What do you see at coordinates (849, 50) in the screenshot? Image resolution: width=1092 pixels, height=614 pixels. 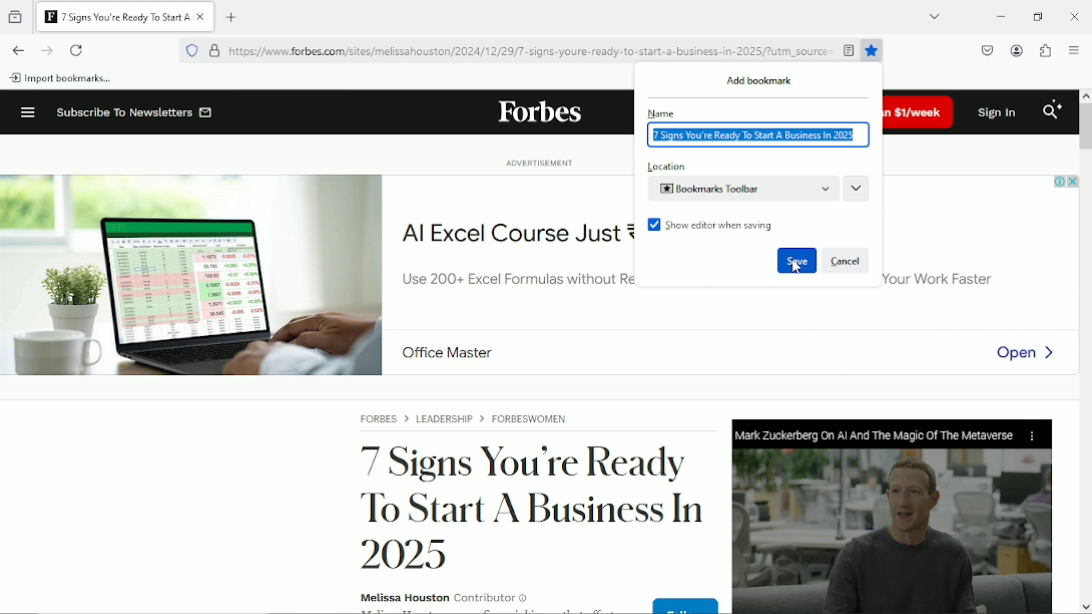 I see `enable reading mode` at bounding box center [849, 50].